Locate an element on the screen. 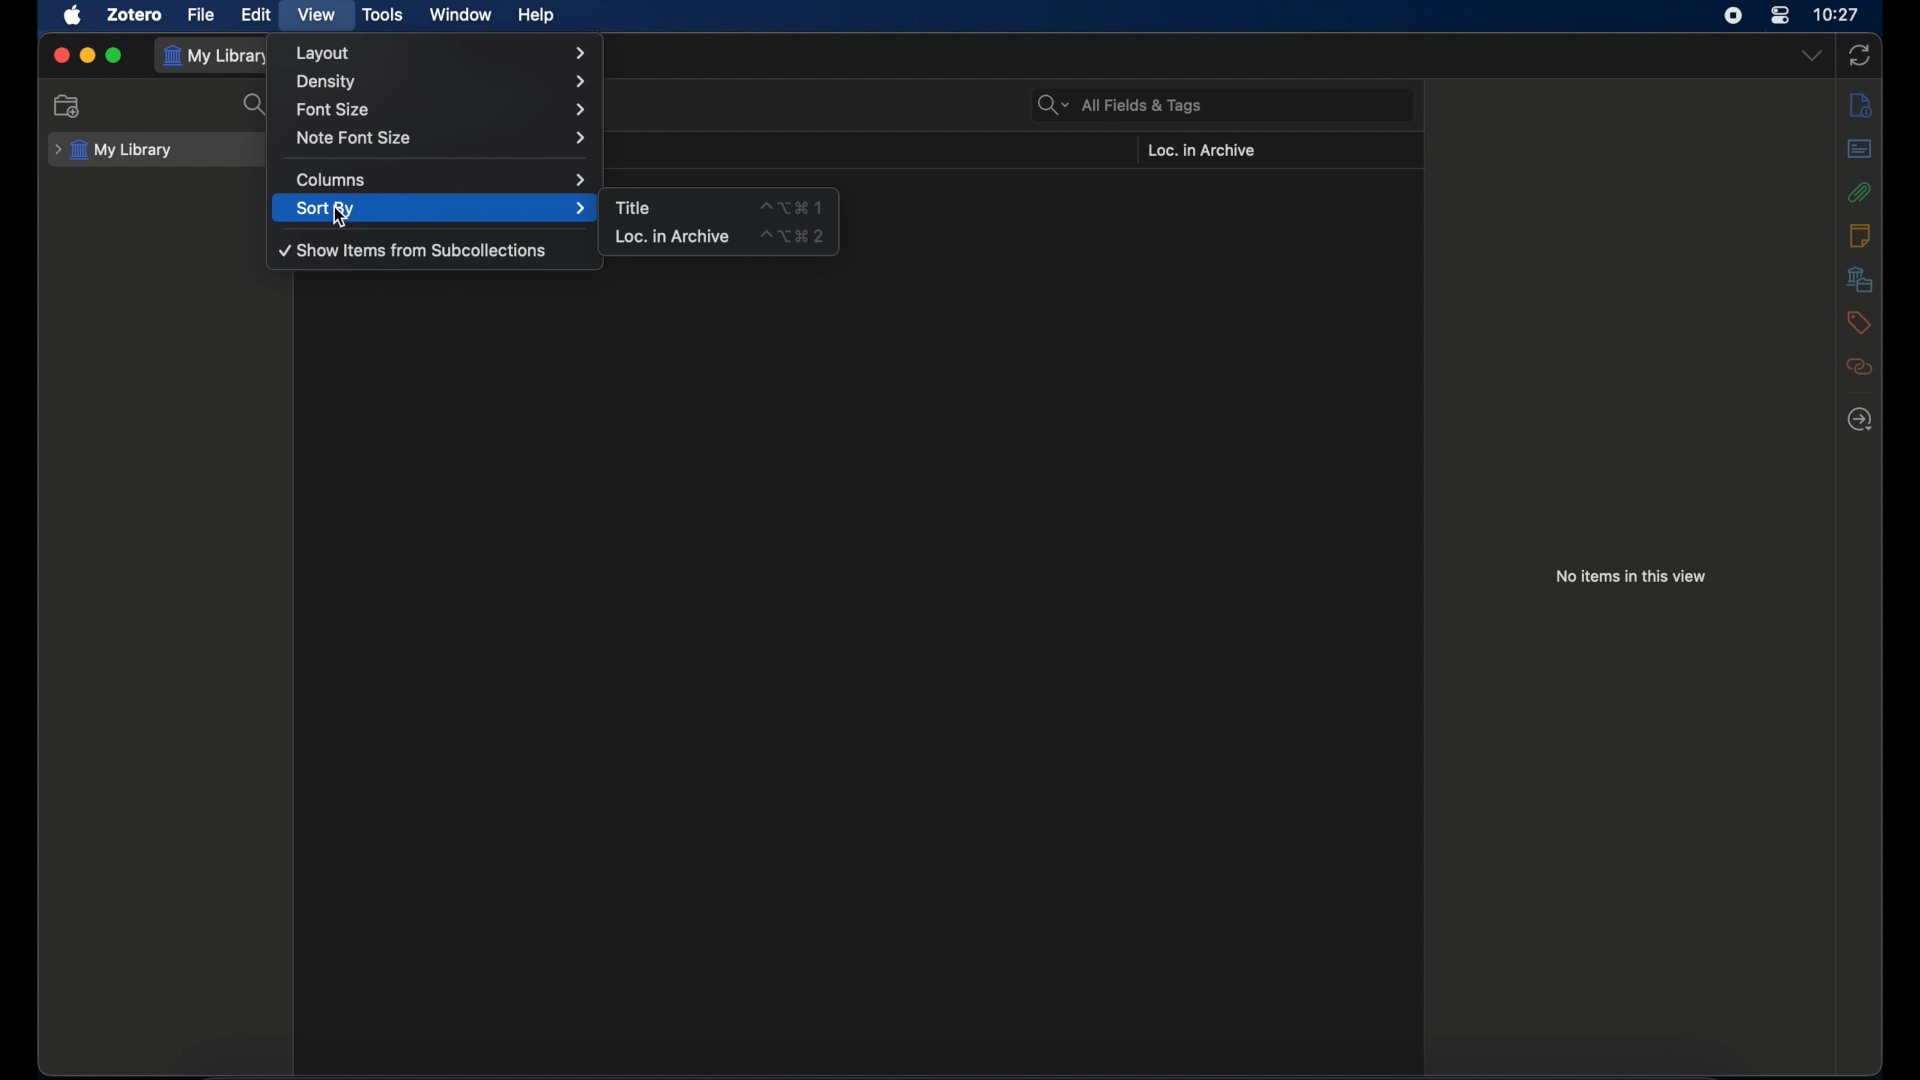 The image size is (1920, 1080). columns is located at coordinates (439, 181).